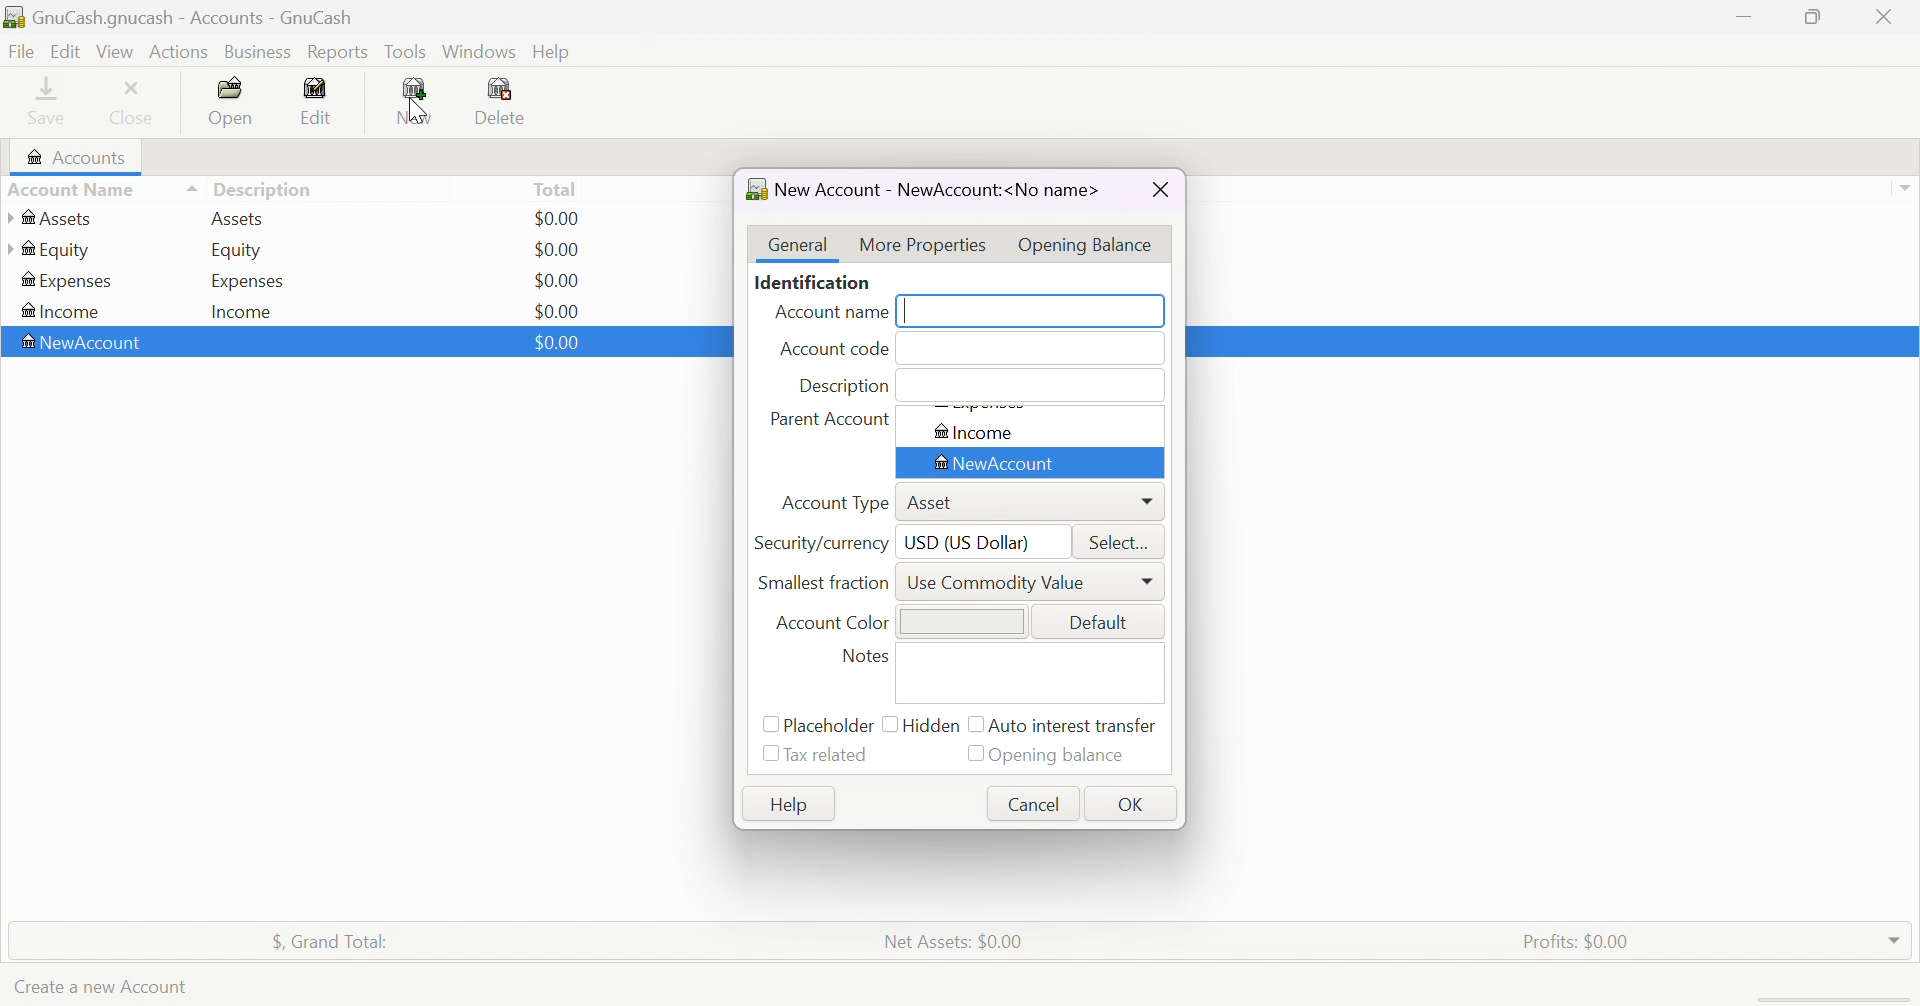 This screenshot has width=1920, height=1006. I want to click on Actions, so click(178, 52).